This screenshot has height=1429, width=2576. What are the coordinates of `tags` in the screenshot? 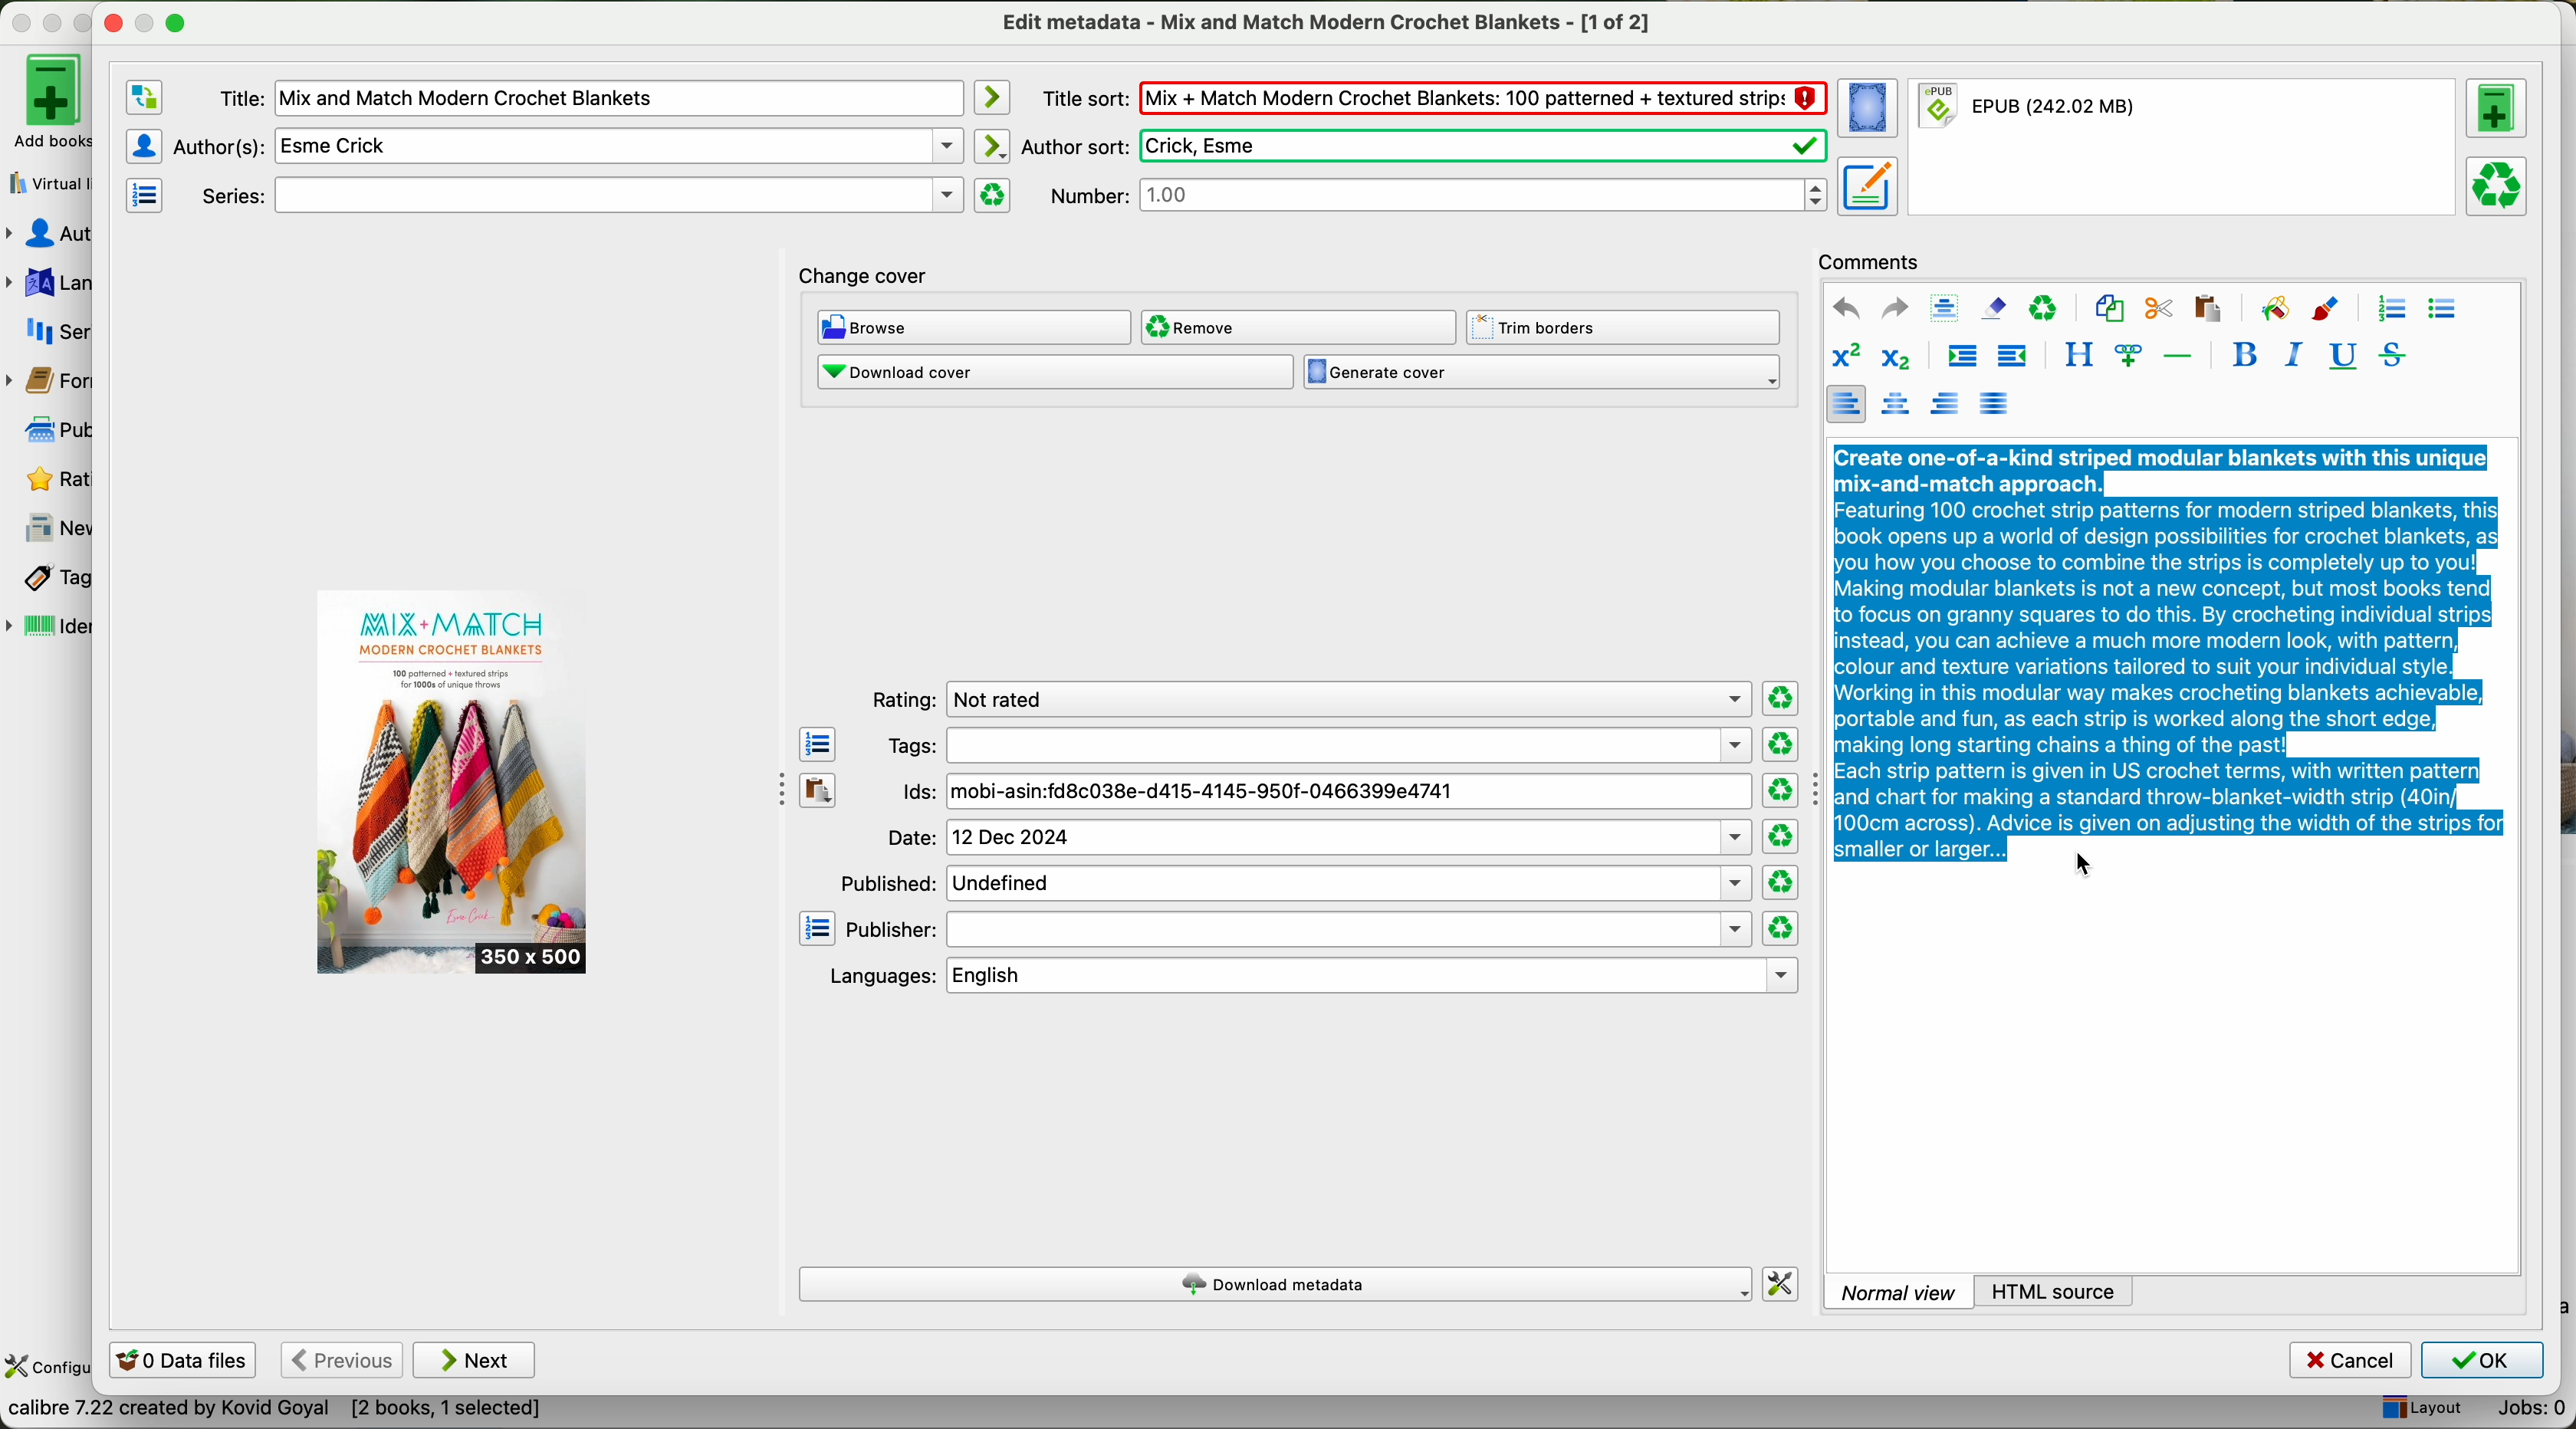 It's located at (47, 579).